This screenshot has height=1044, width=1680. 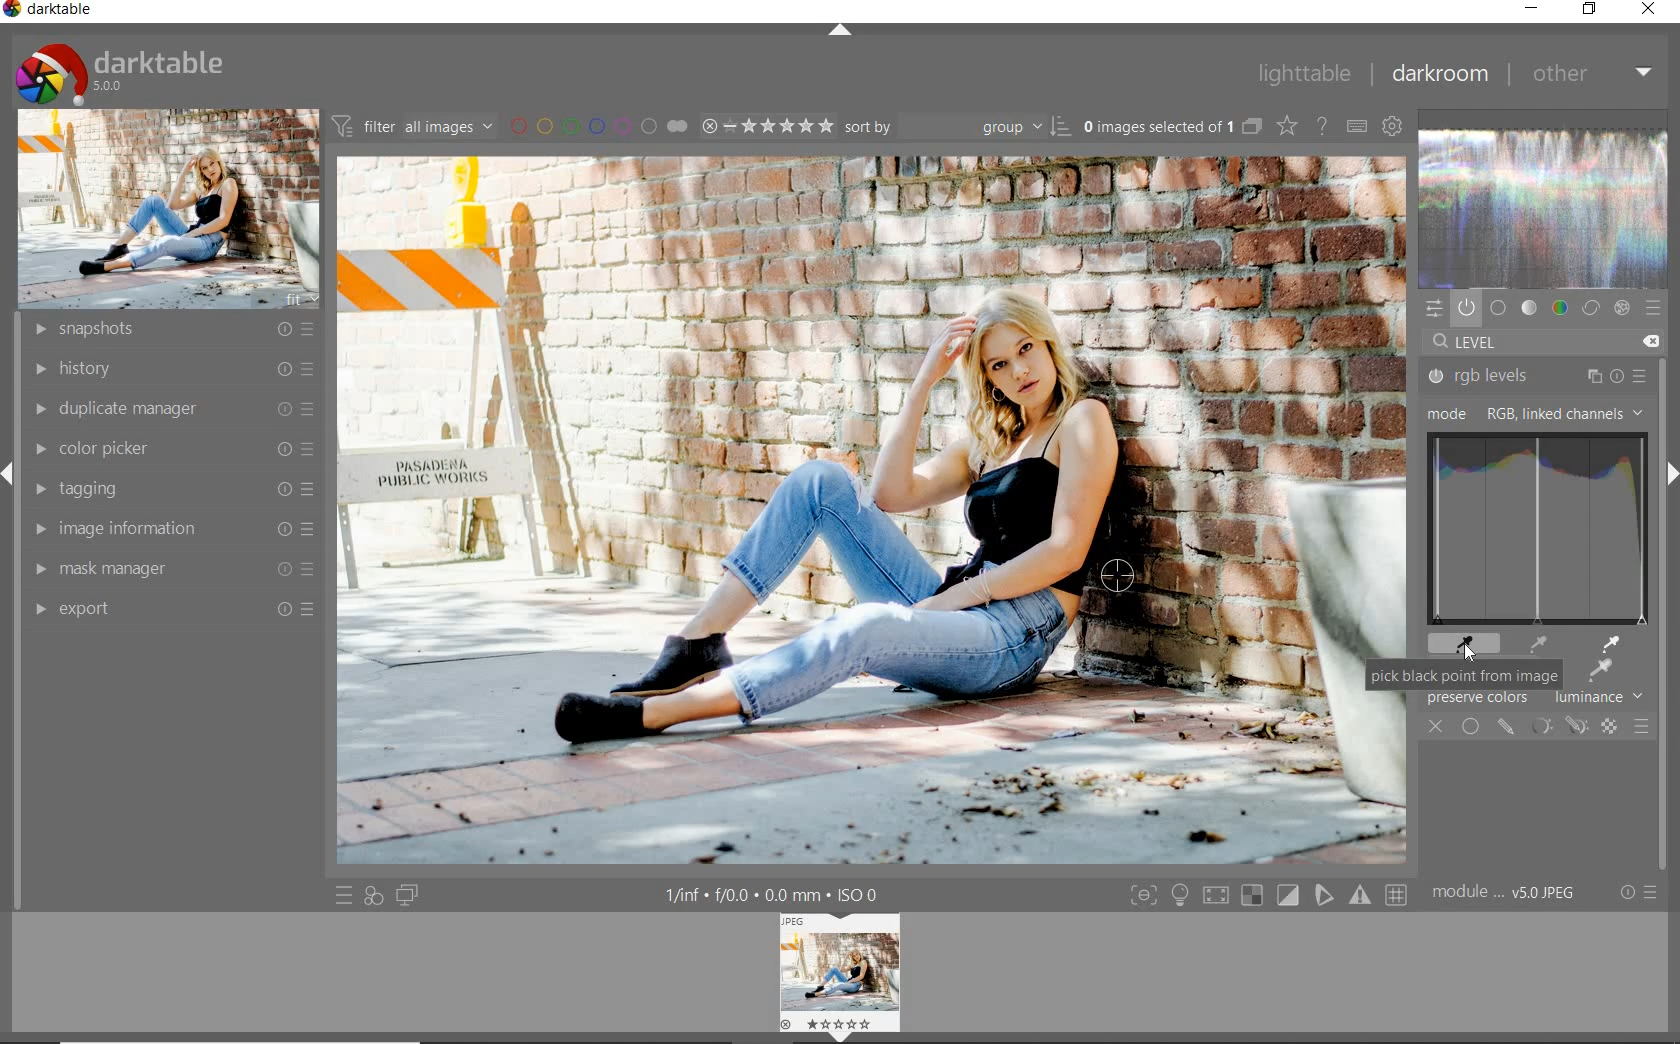 I want to click on effect, so click(x=1624, y=306).